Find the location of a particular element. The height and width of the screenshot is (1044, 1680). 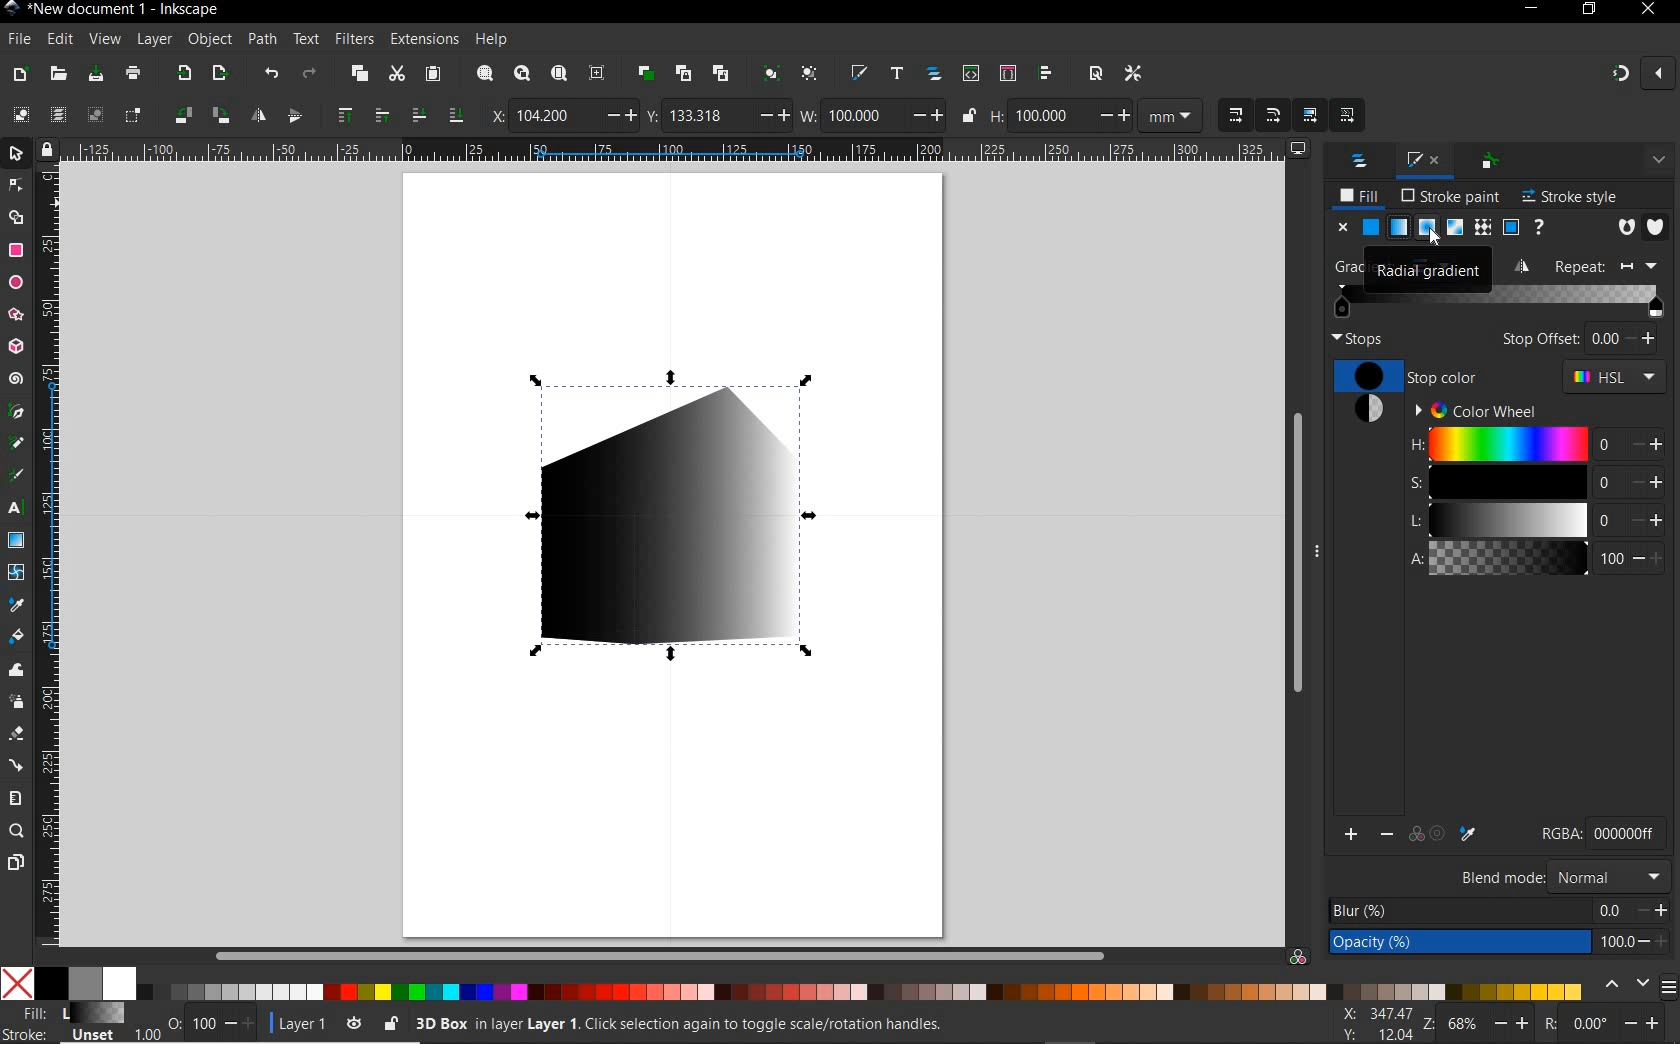

ZOOM CENTER PAGE is located at coordinates (598, 72).